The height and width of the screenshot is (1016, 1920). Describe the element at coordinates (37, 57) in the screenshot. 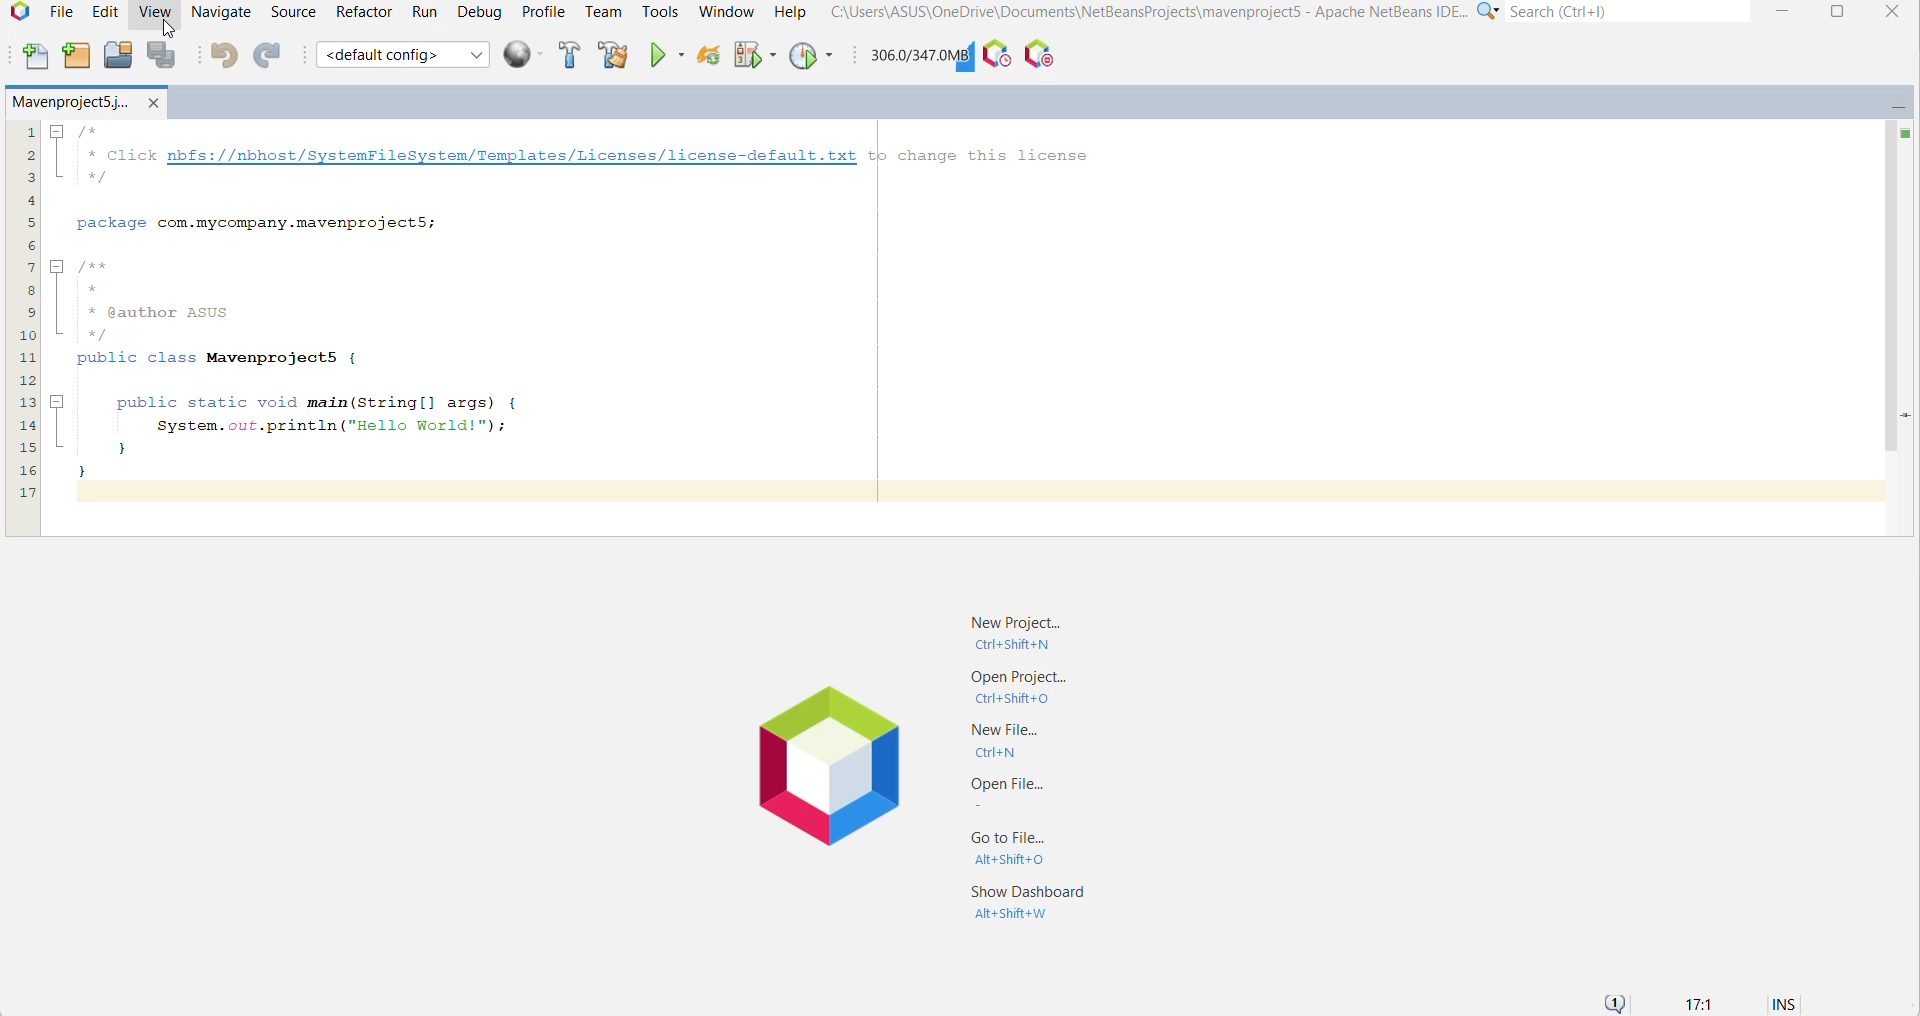

I see `New File` at that location.